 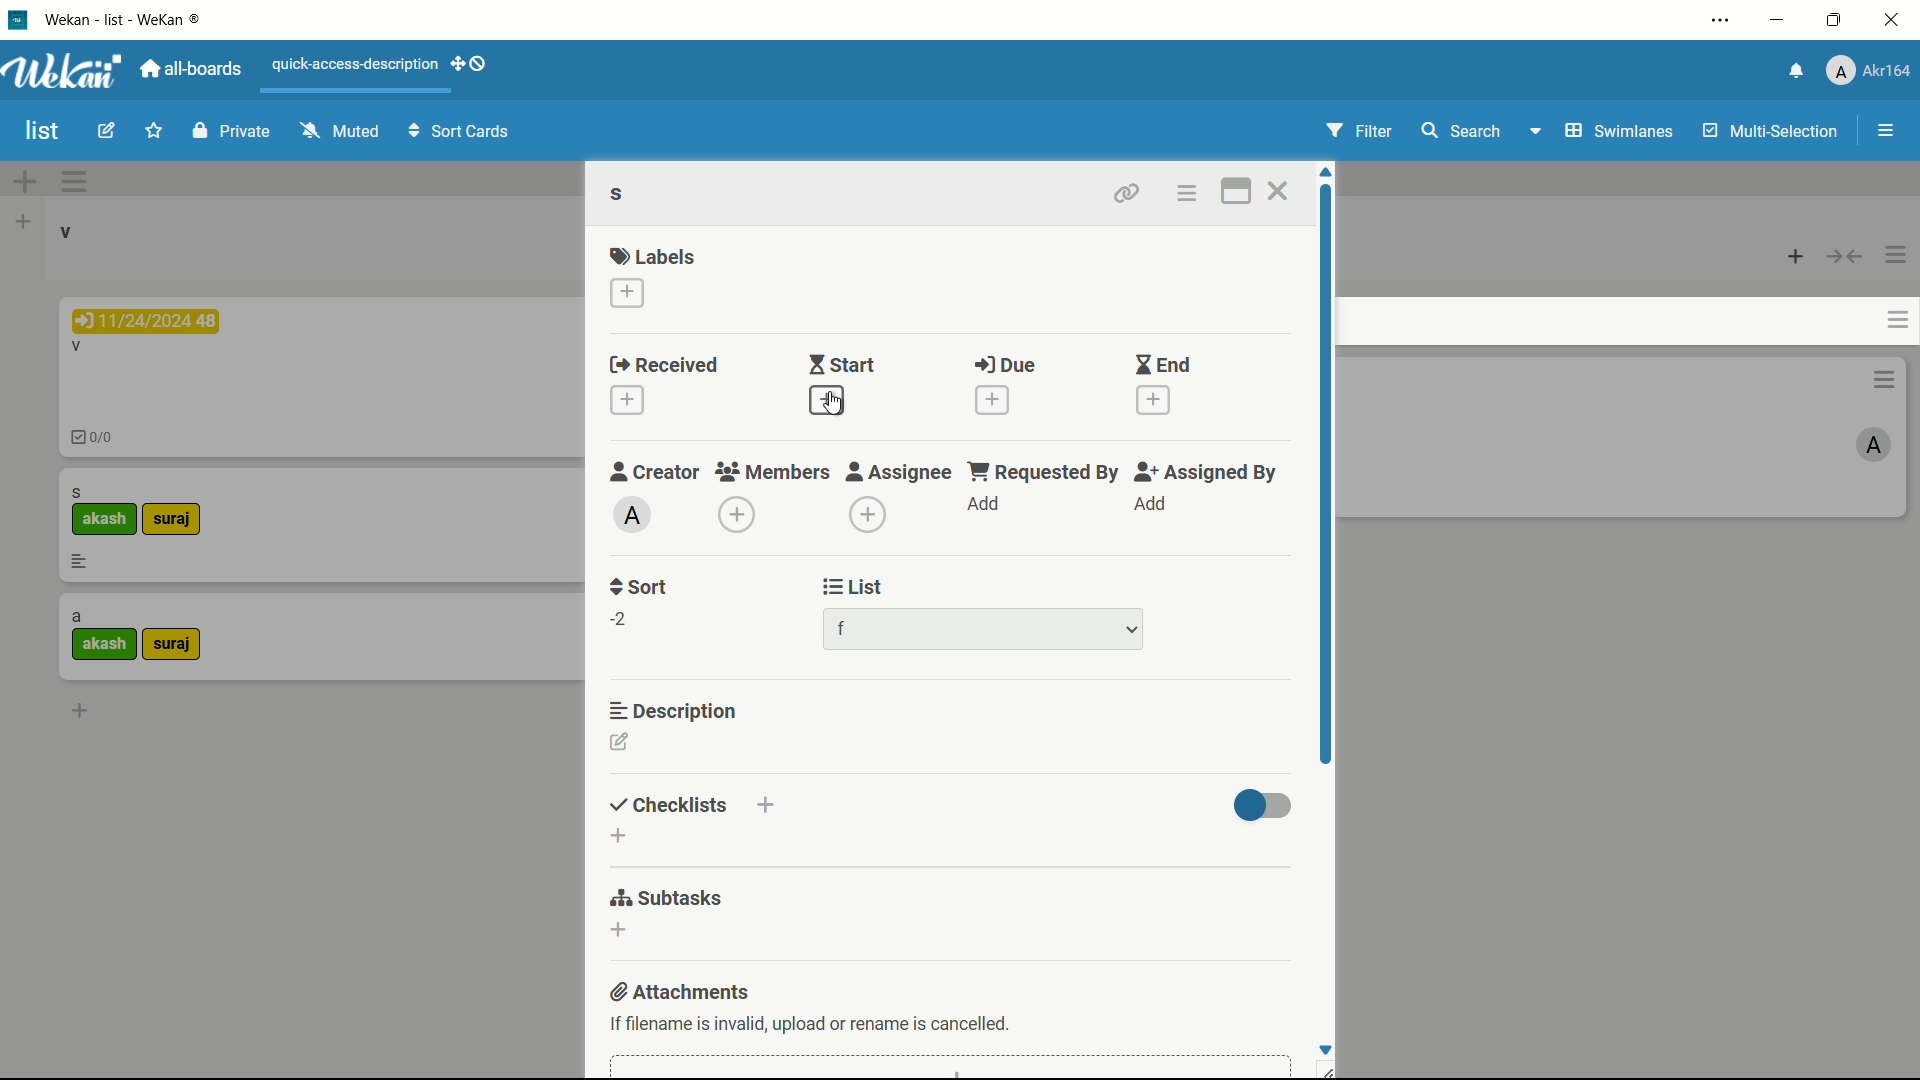 What do you see at coordinates (653, 256) in the screenshot?
I see `labels` at bounding box center [653, 256].